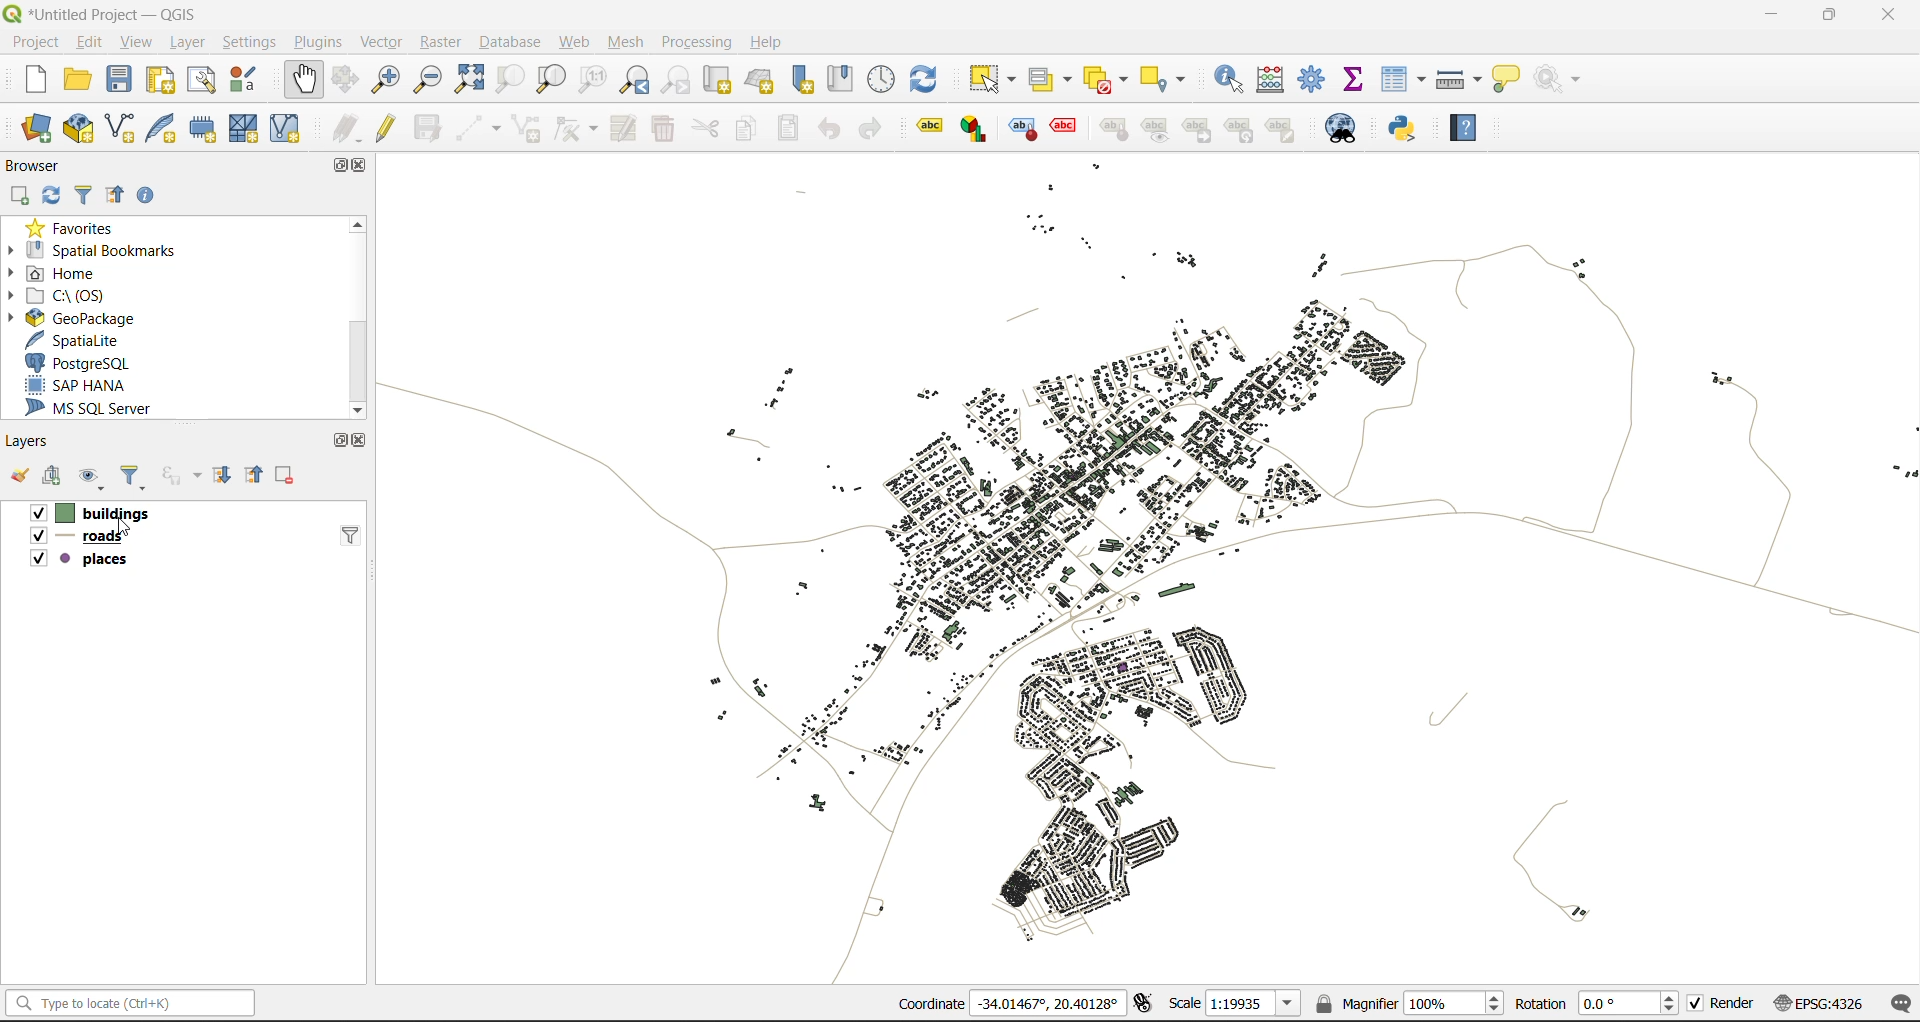 This screenshot has height=1022, width=1920. What do you see at coordinates (1465, 128) in the screenshot?
I see `help` at bounding box center [1465, 128].